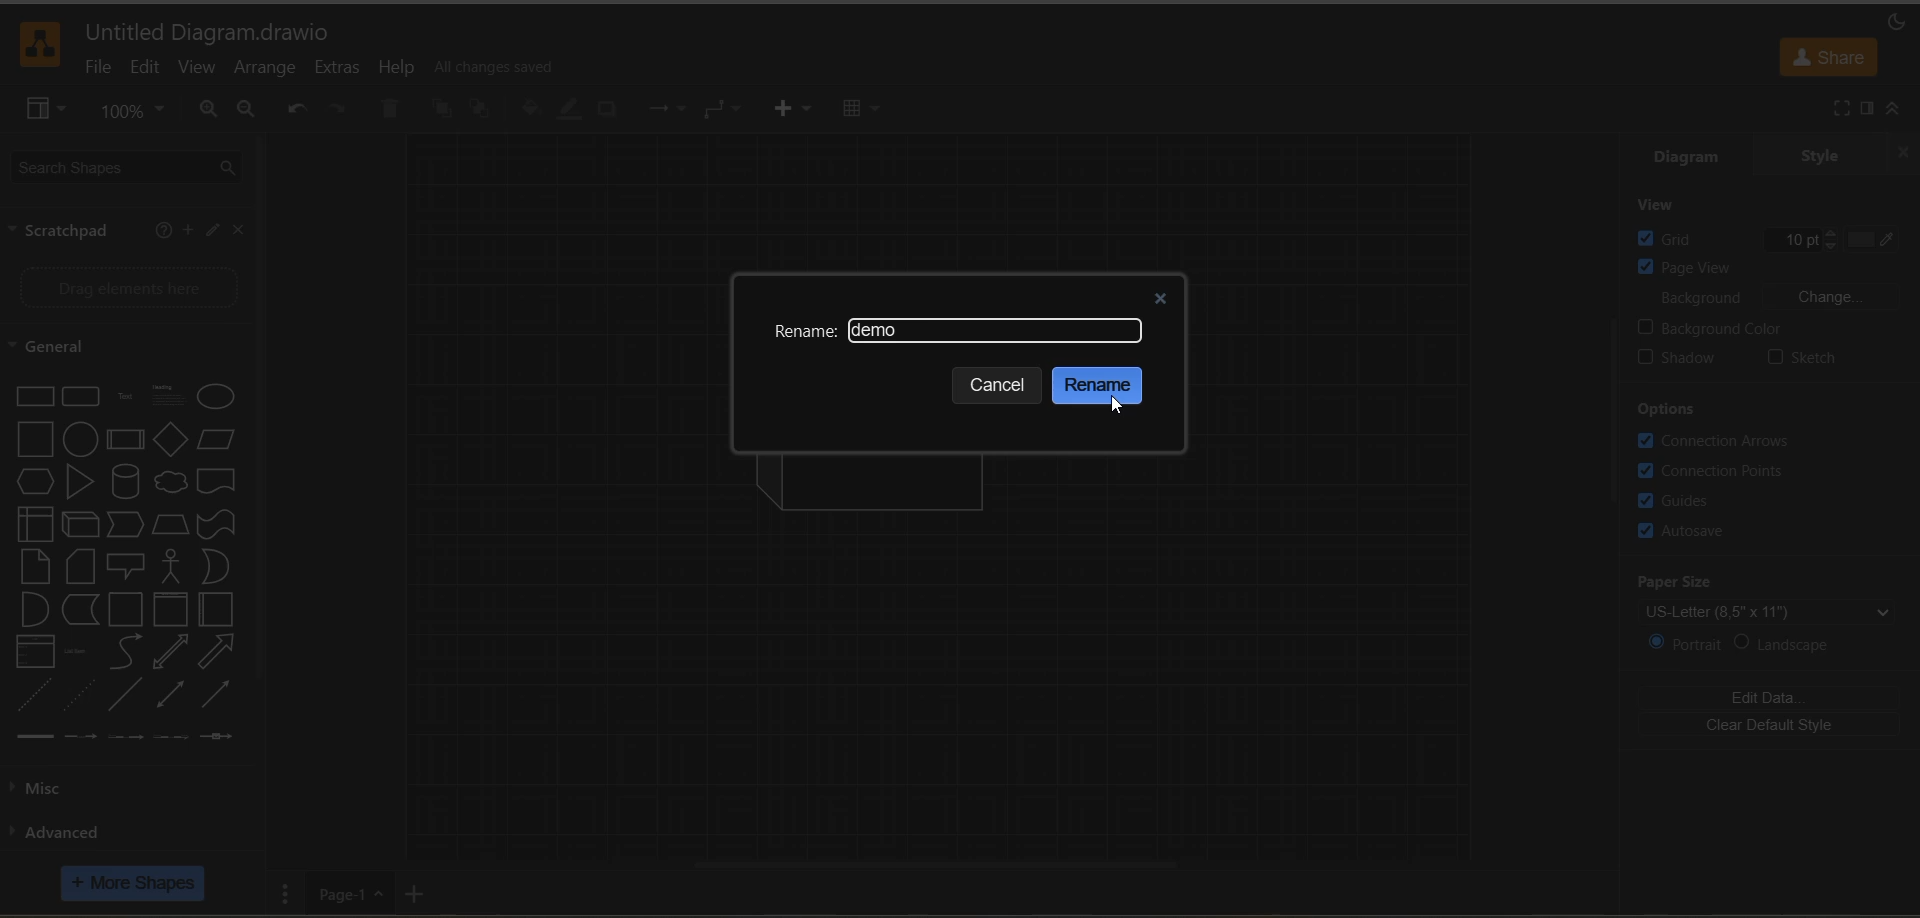 The image size is (1920, 918). What do you see at coordinates (862, 113) in the screenshot?
I see `table` at bounding box center [862, 113].